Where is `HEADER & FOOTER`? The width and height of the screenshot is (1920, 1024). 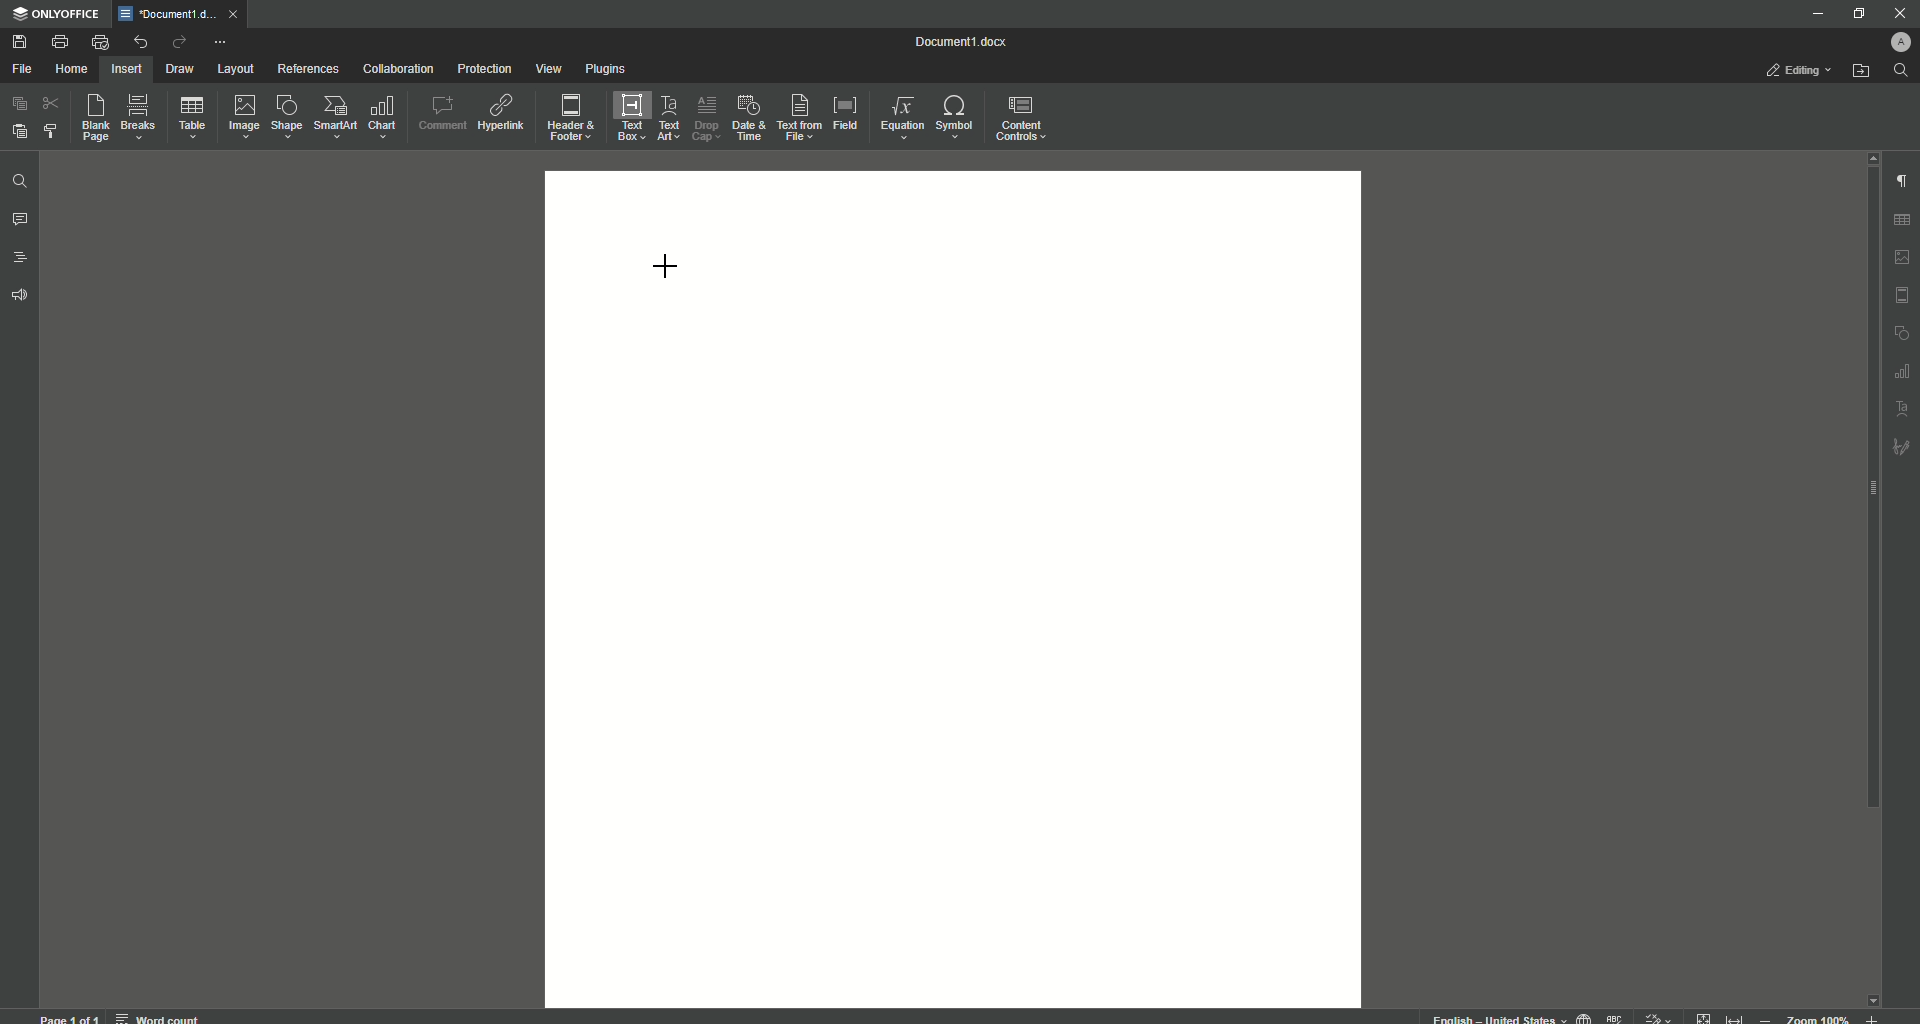
HEADER & FOOTER is located at coordinates (1902, 296).